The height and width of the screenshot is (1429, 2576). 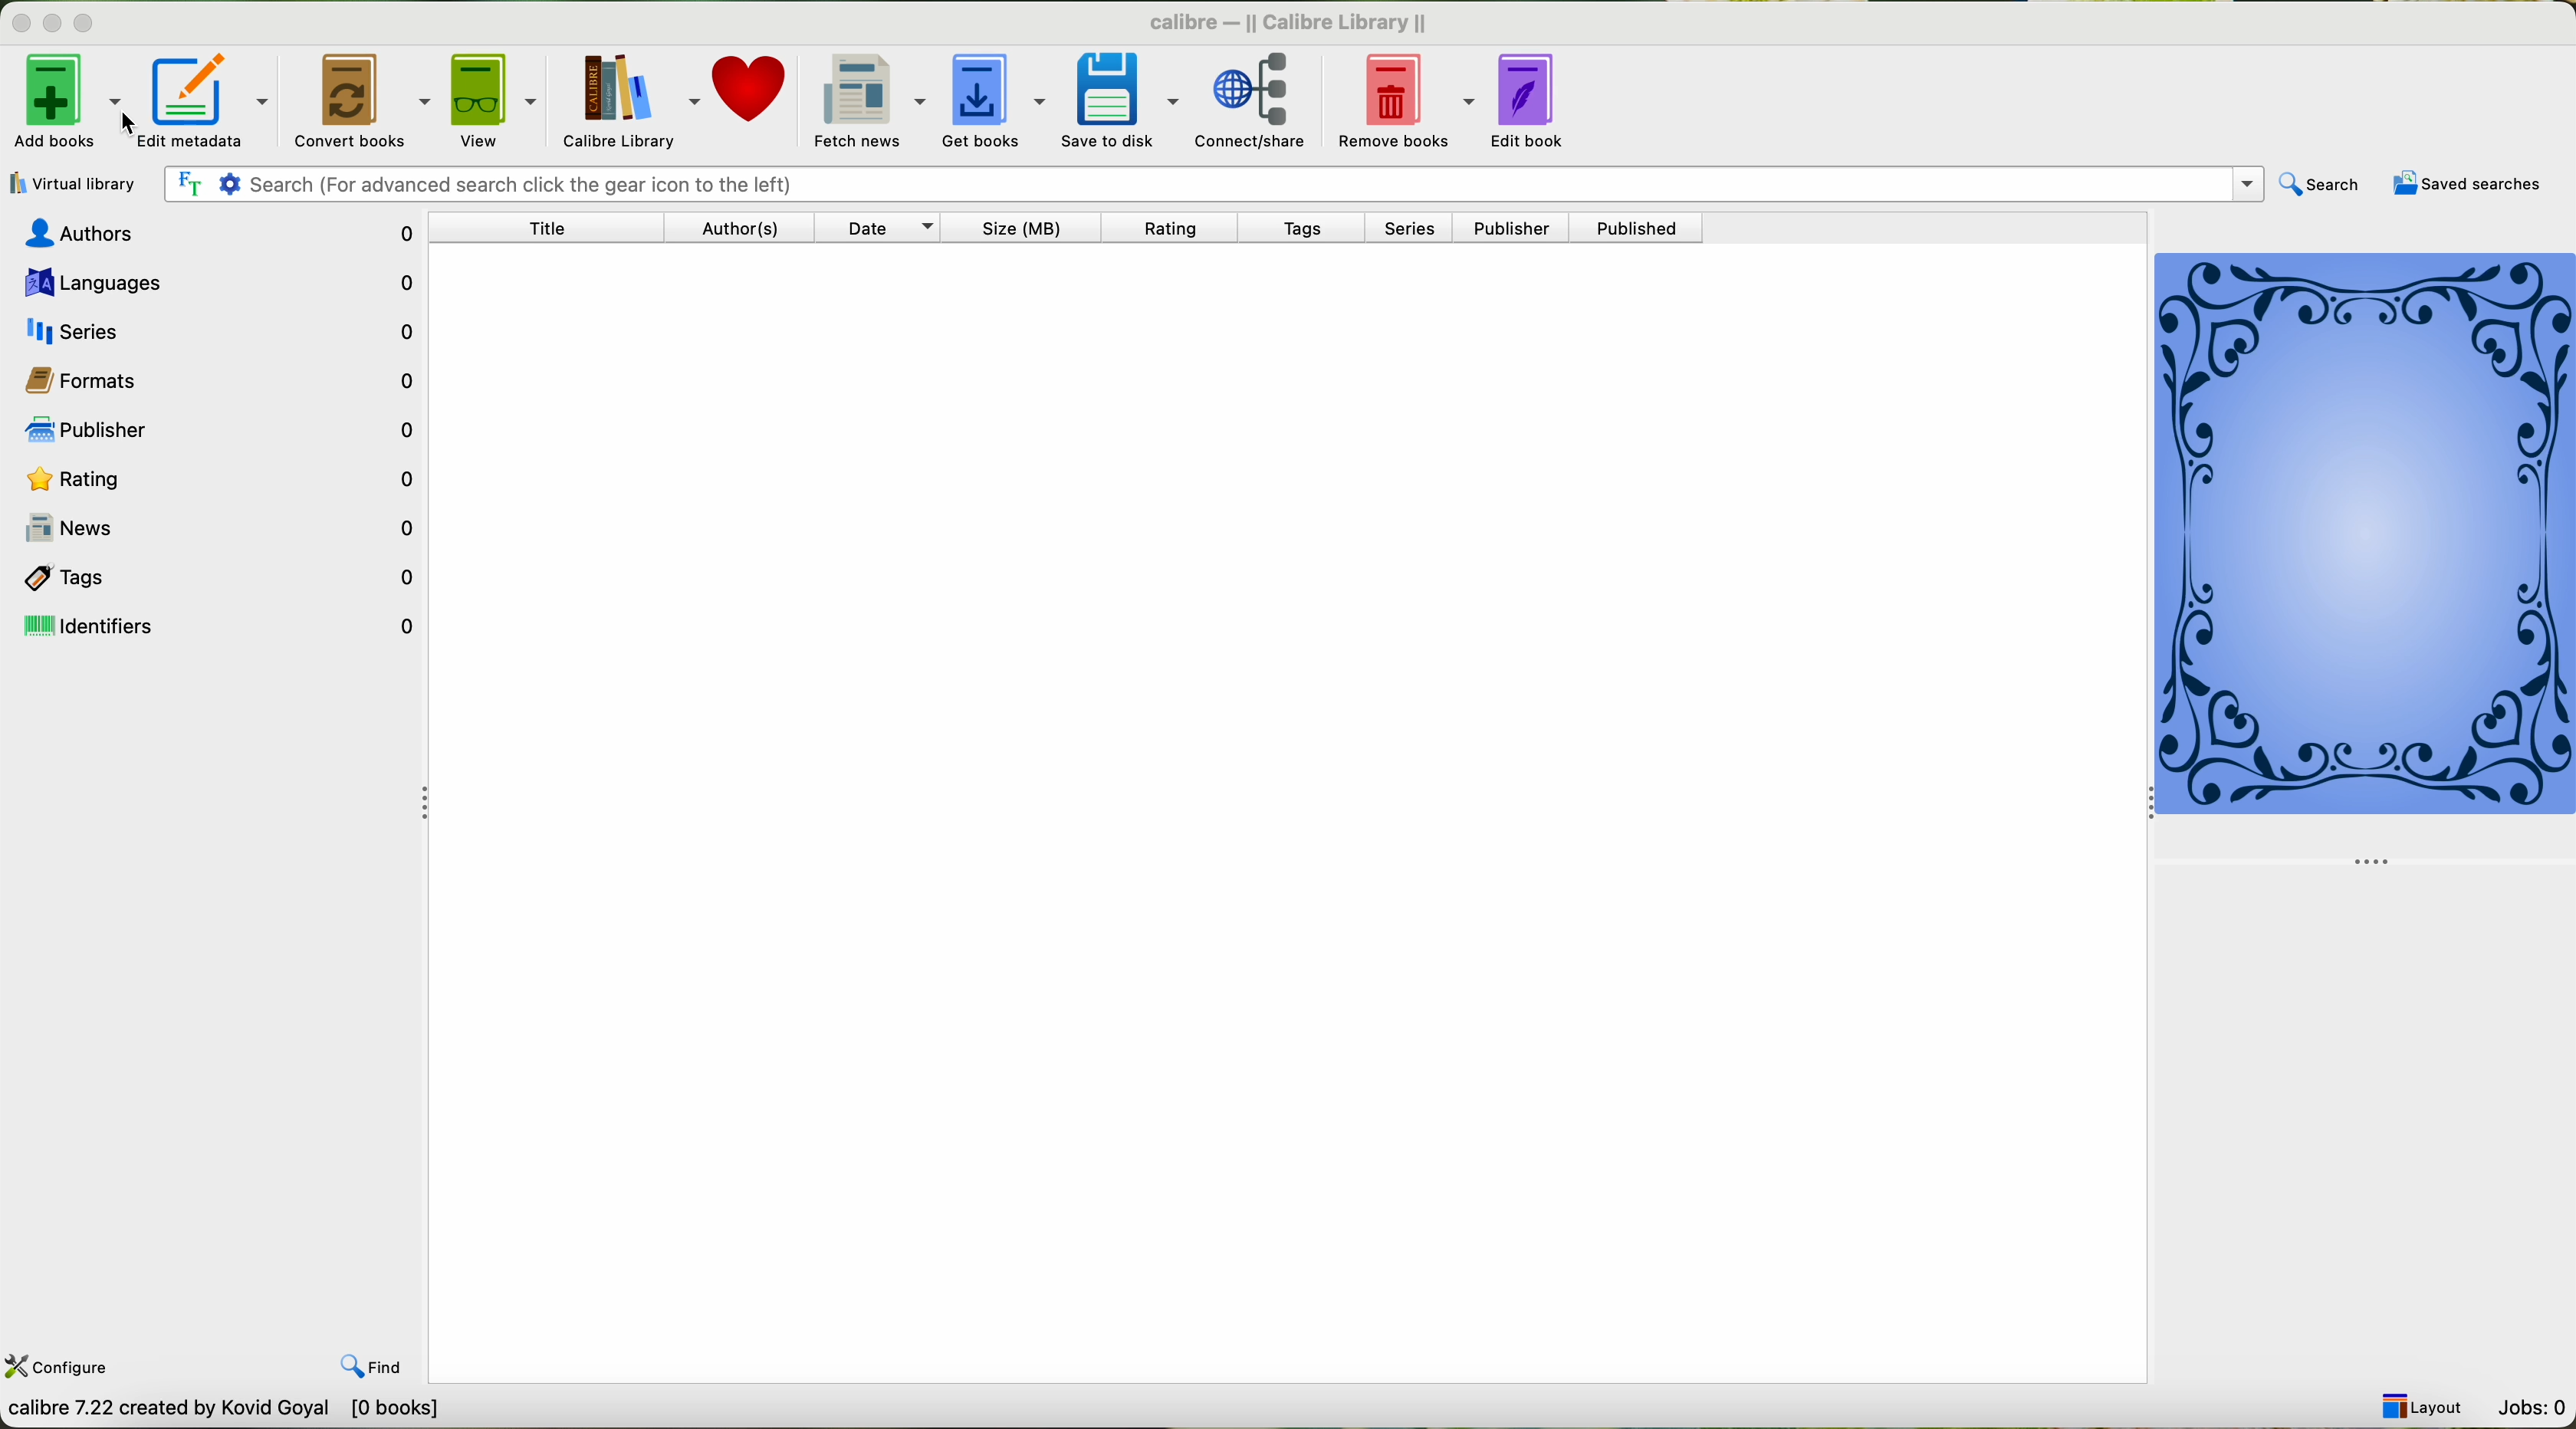 What do you see at coordinates (2531, 1406) in the screenshot?
I see `jobs: 0` at bounding box center [2531, 1406].